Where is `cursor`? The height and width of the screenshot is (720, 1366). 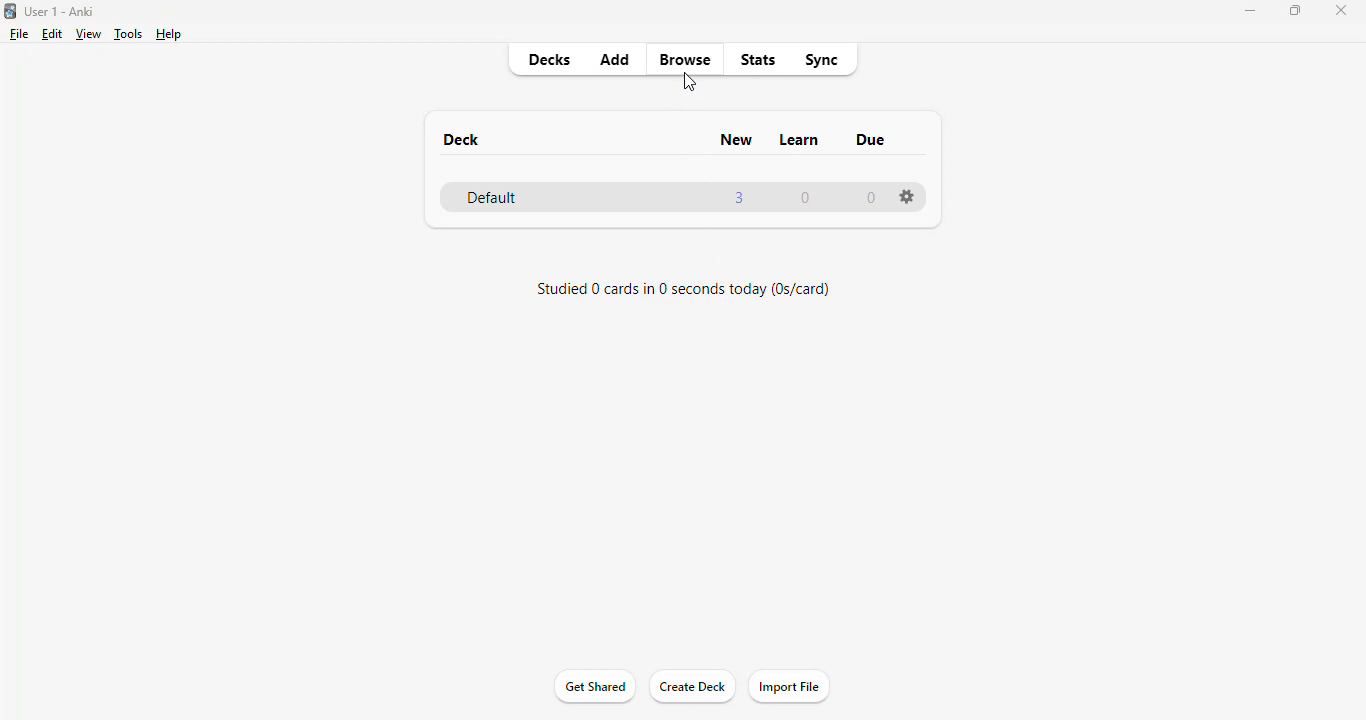
cursor is located at coordinates (688, 82).